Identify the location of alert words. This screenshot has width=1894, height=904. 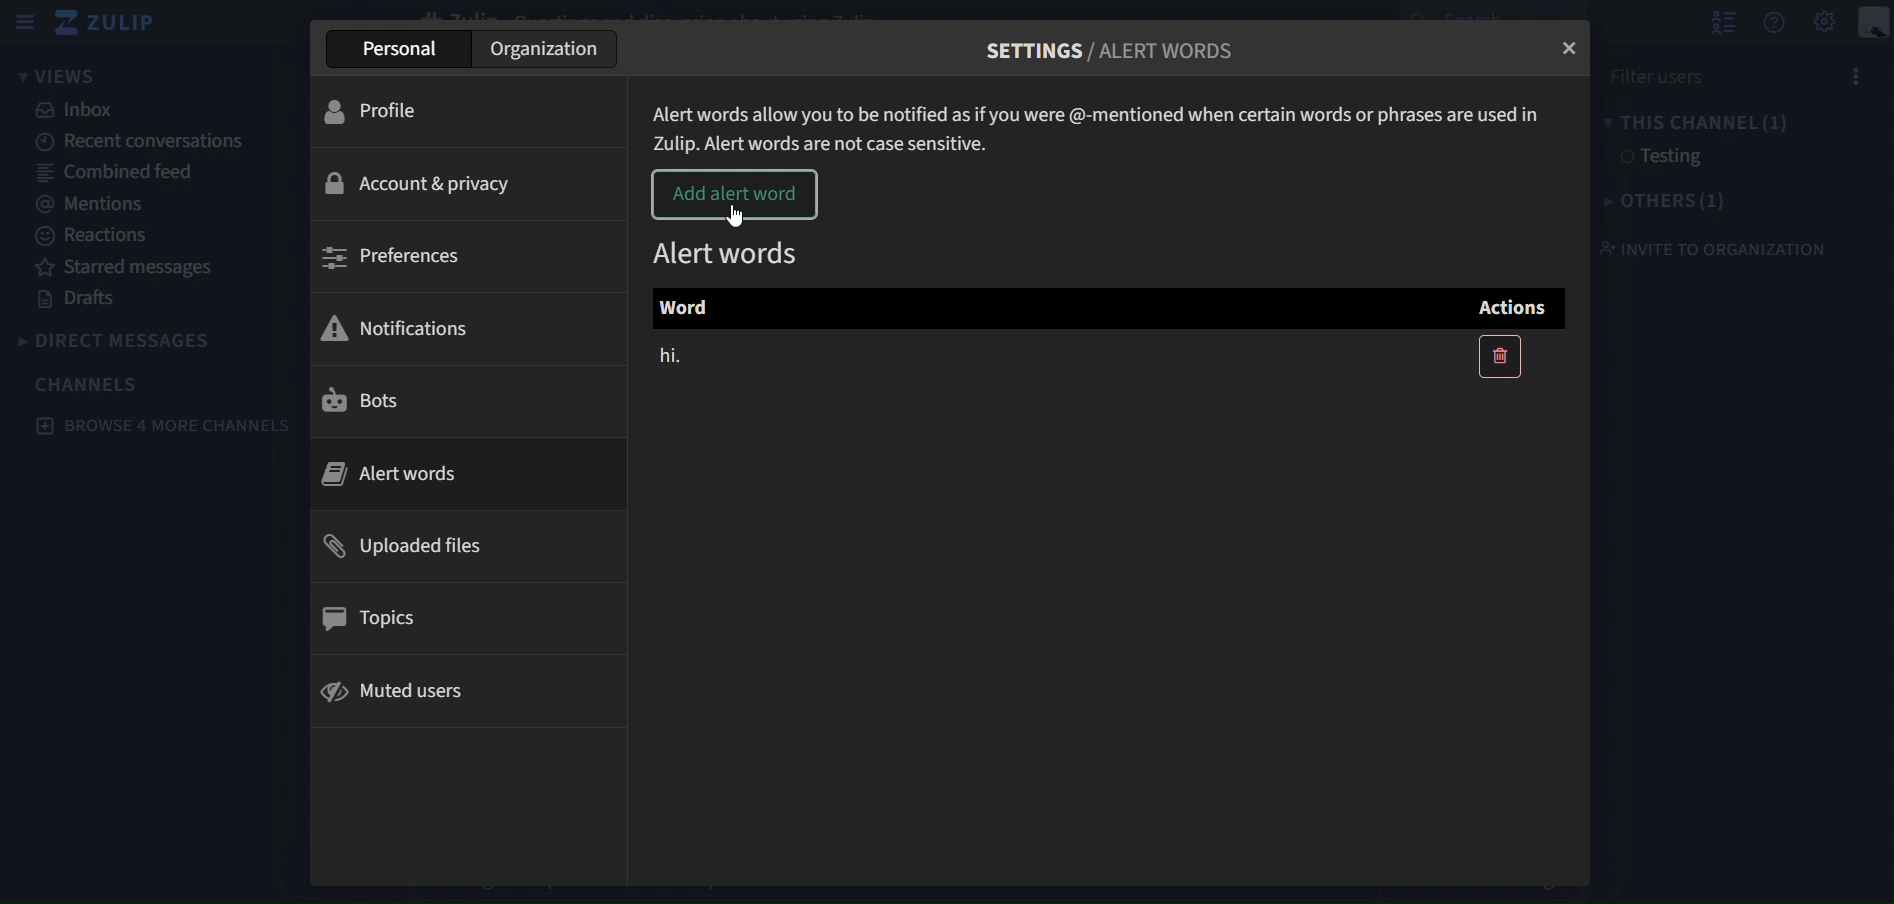
(741, 249).